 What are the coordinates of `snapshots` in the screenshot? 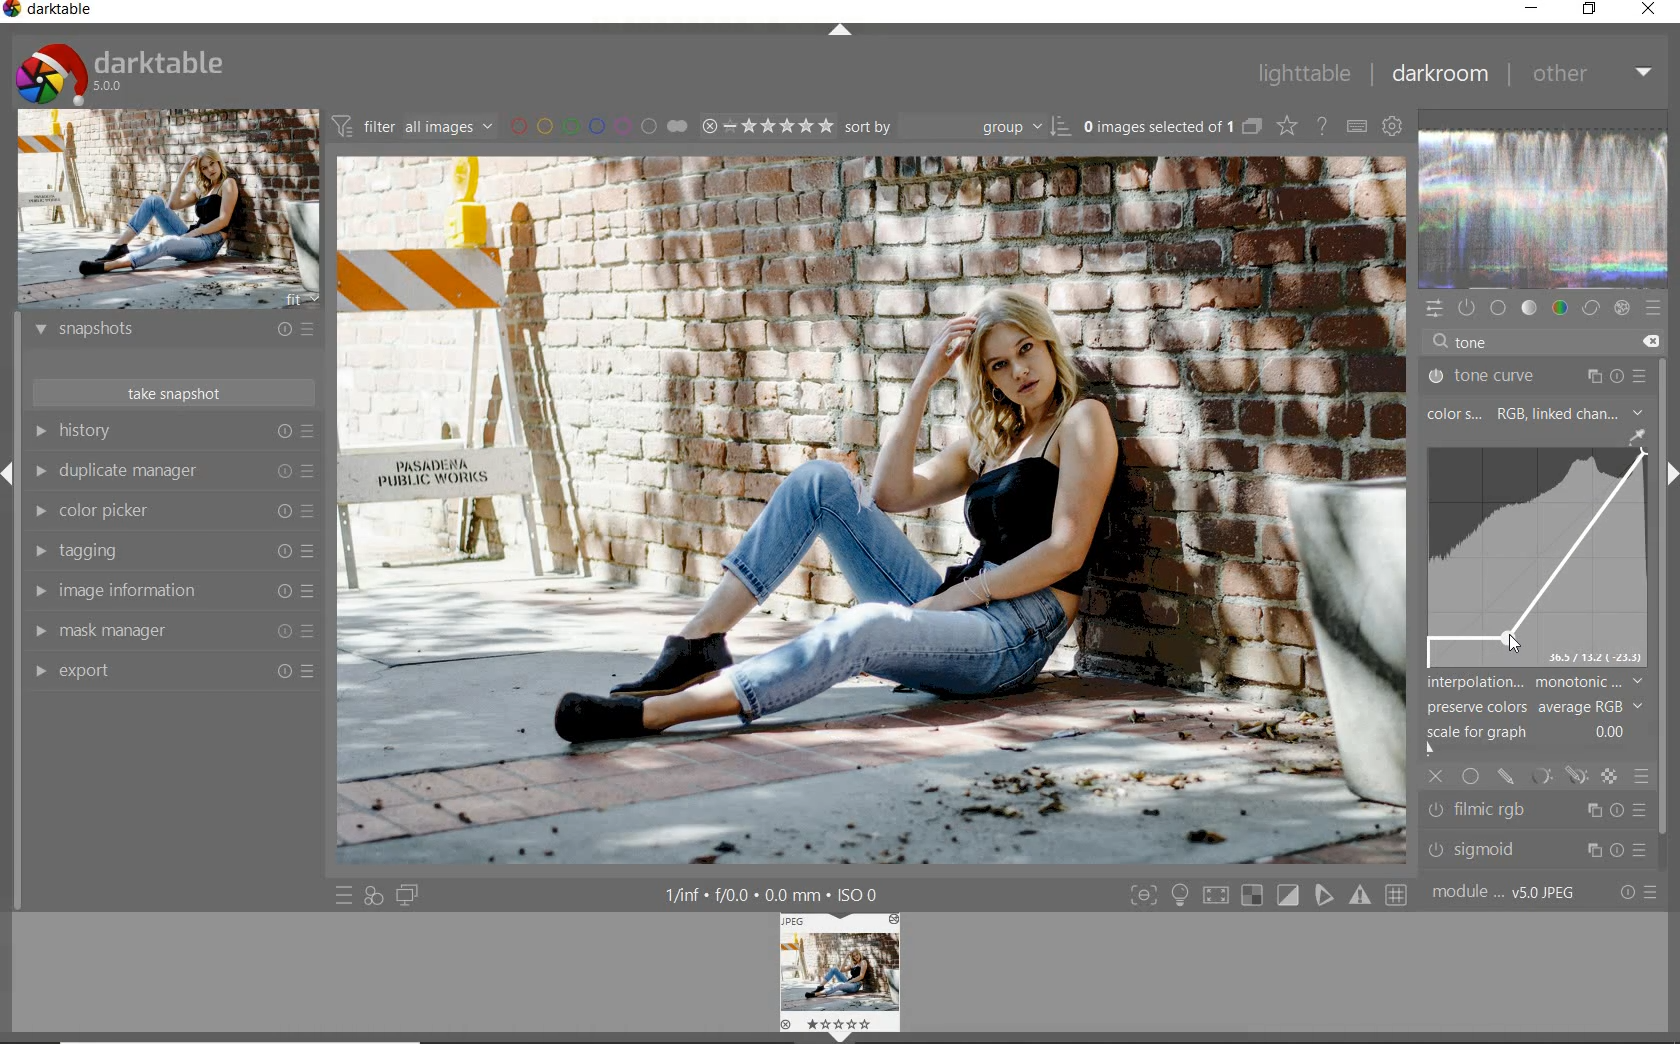 It's located at (173, 333).